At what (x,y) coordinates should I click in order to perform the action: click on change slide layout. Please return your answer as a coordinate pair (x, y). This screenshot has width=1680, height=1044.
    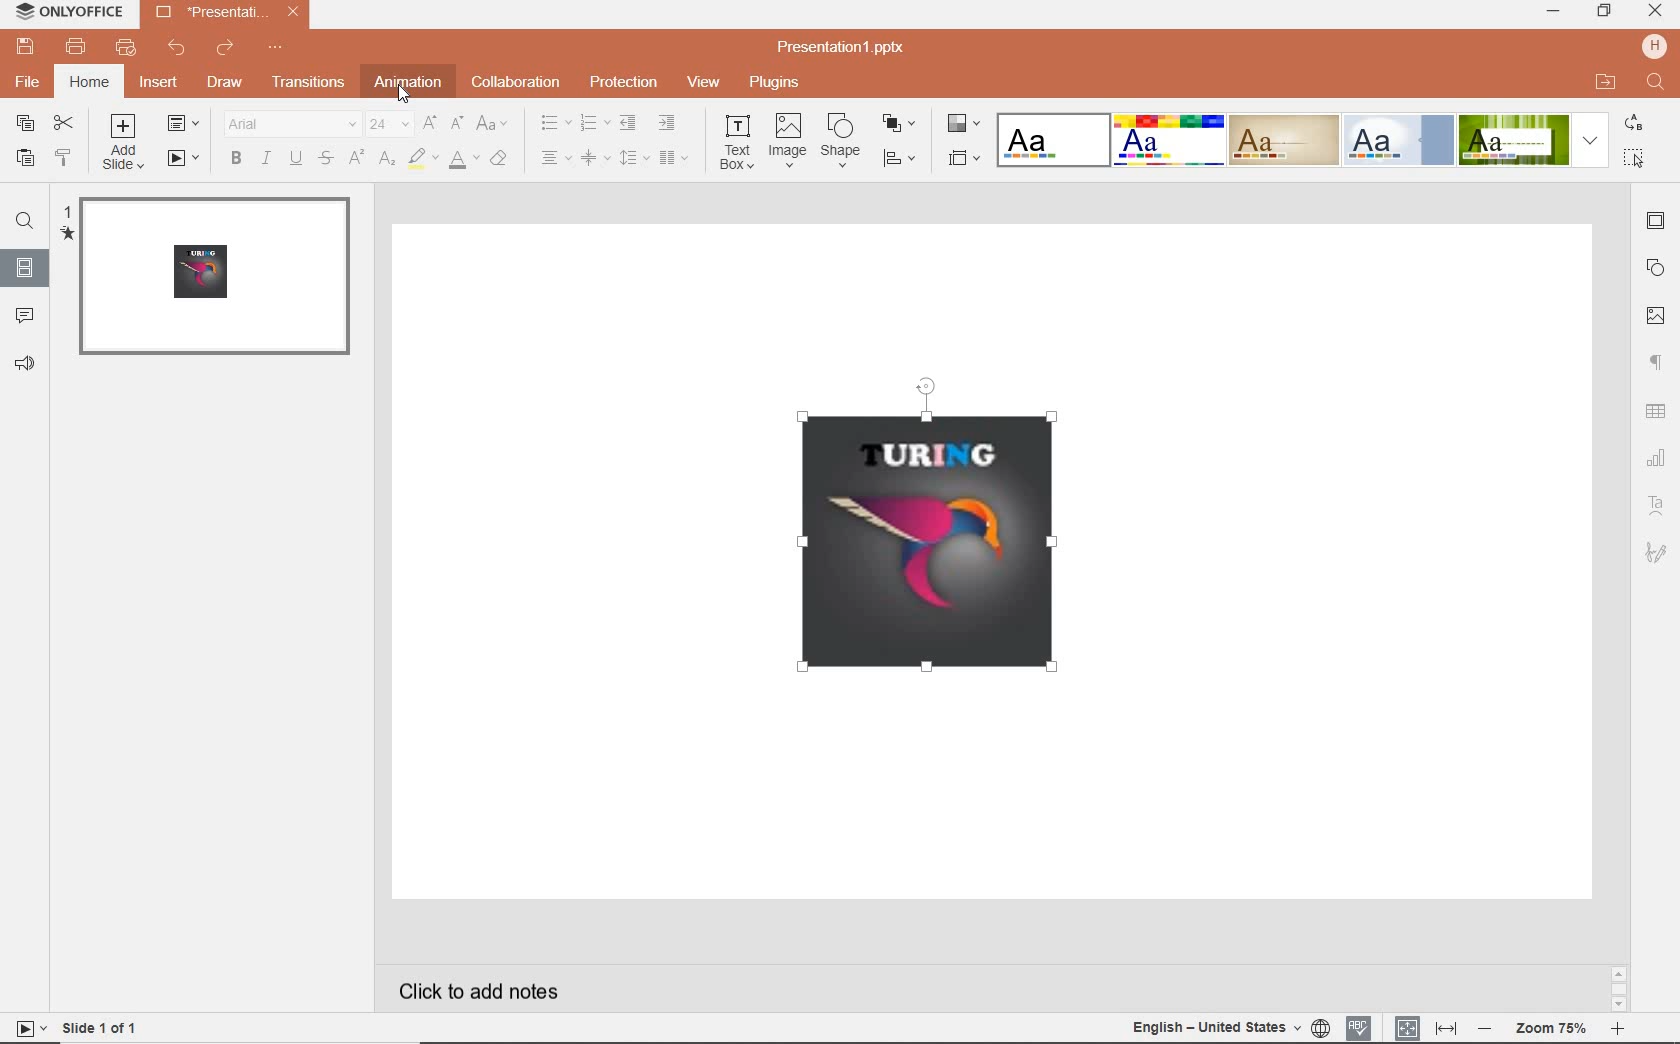
    Looking at the image, I should click on (185, 125).